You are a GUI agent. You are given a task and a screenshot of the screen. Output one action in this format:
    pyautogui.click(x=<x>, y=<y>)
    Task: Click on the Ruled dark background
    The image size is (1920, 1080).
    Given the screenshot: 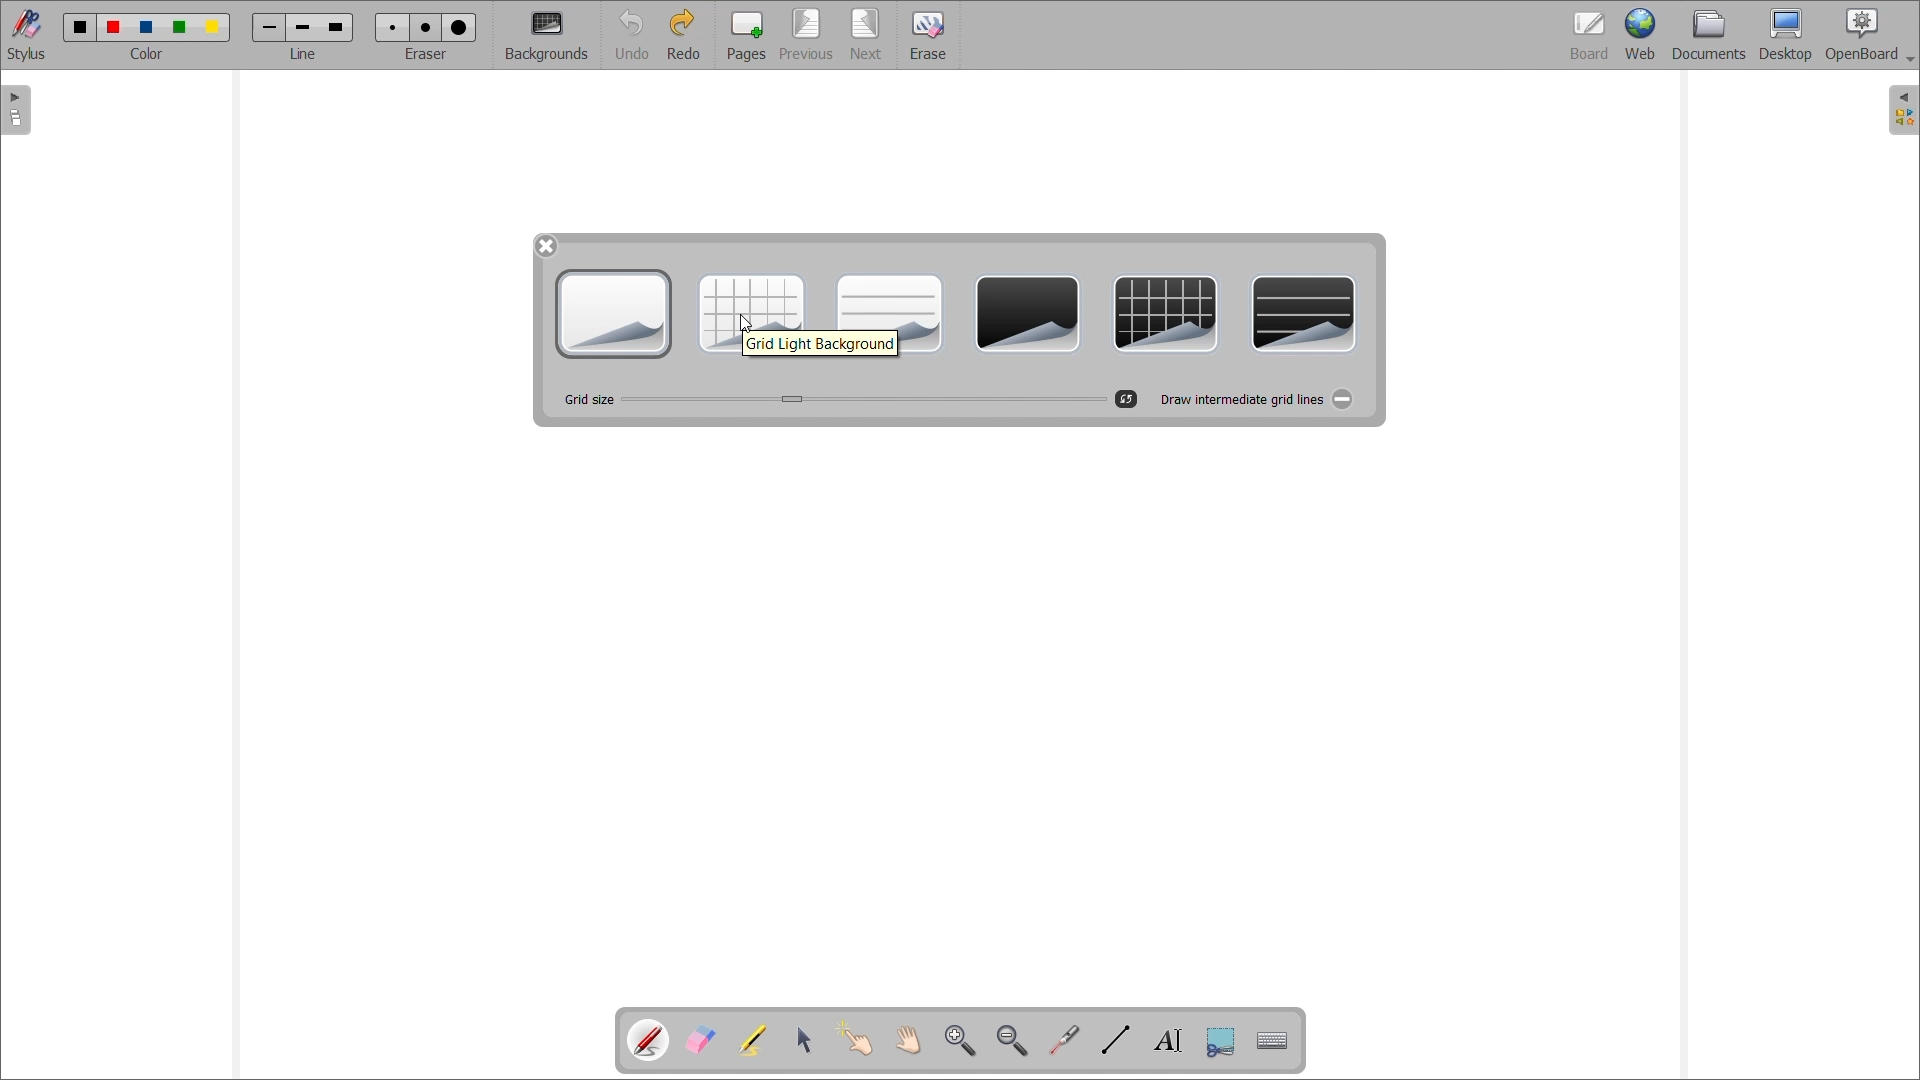 What is the action you would take?
    pyautogui.click(x=1305, y=314)
    